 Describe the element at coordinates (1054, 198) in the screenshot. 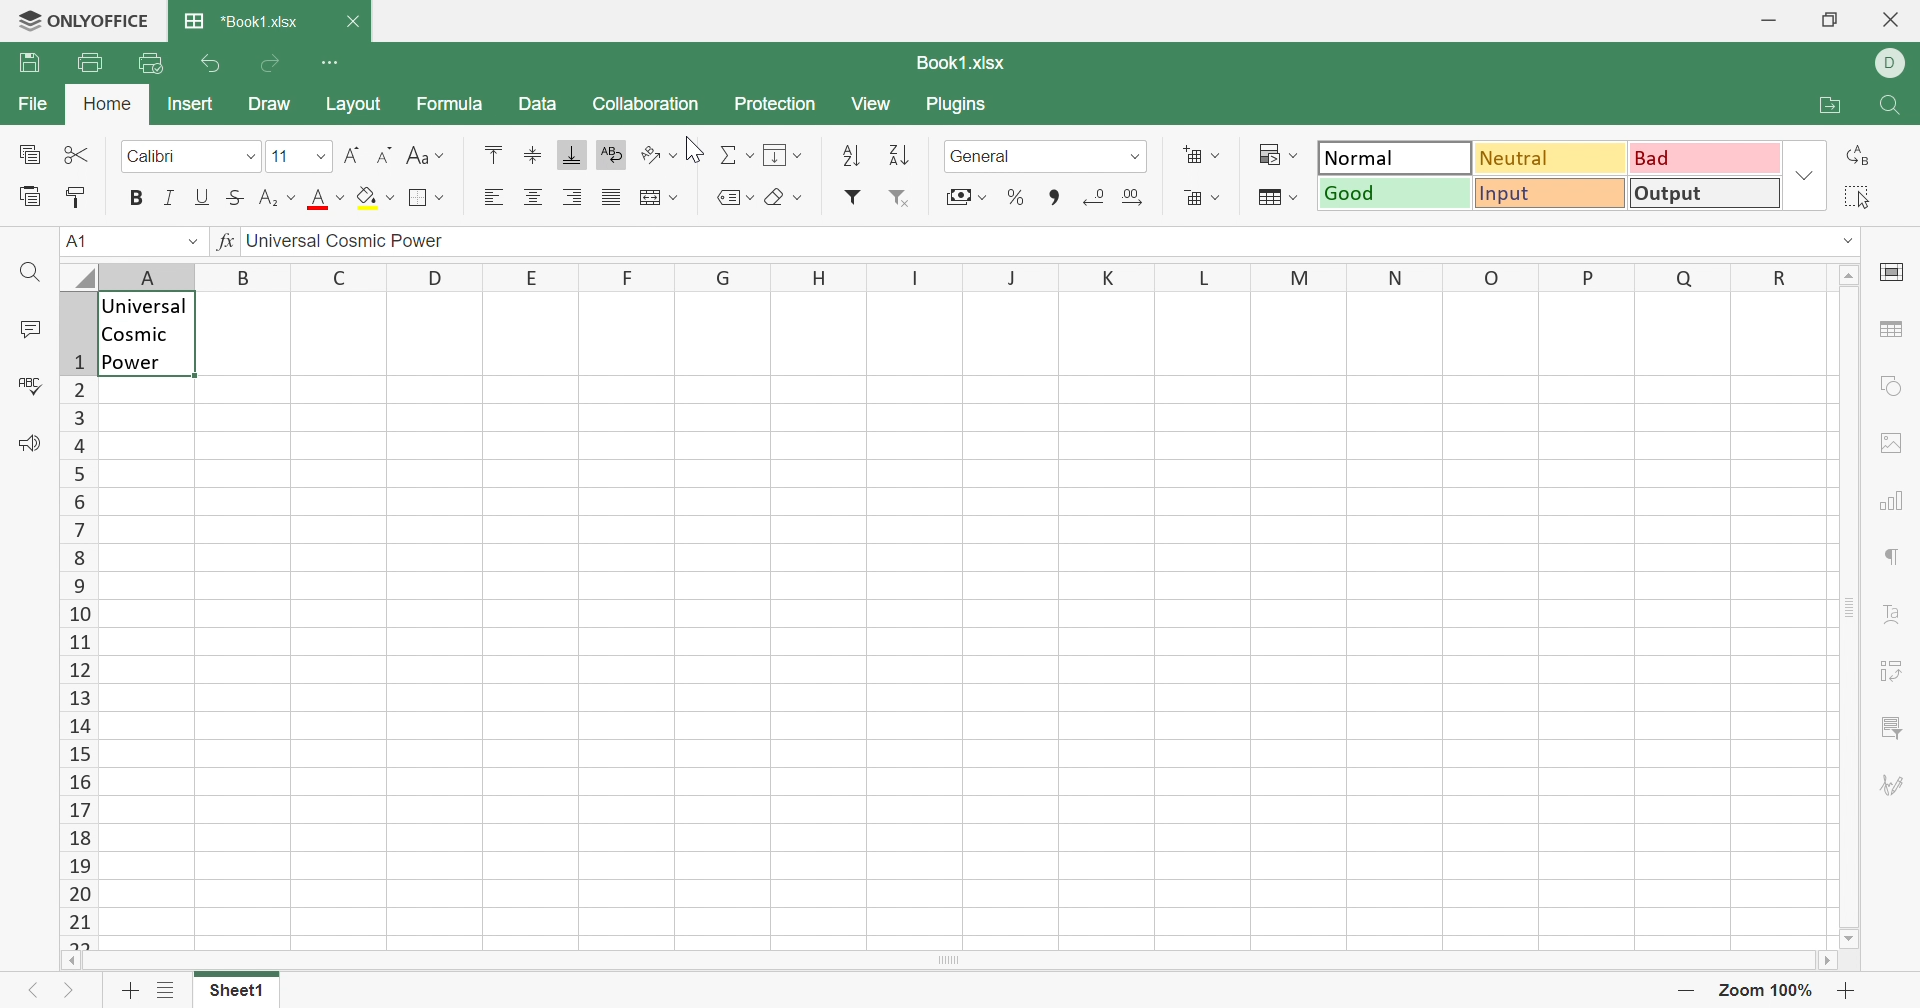

I see `Comma style` at that location.